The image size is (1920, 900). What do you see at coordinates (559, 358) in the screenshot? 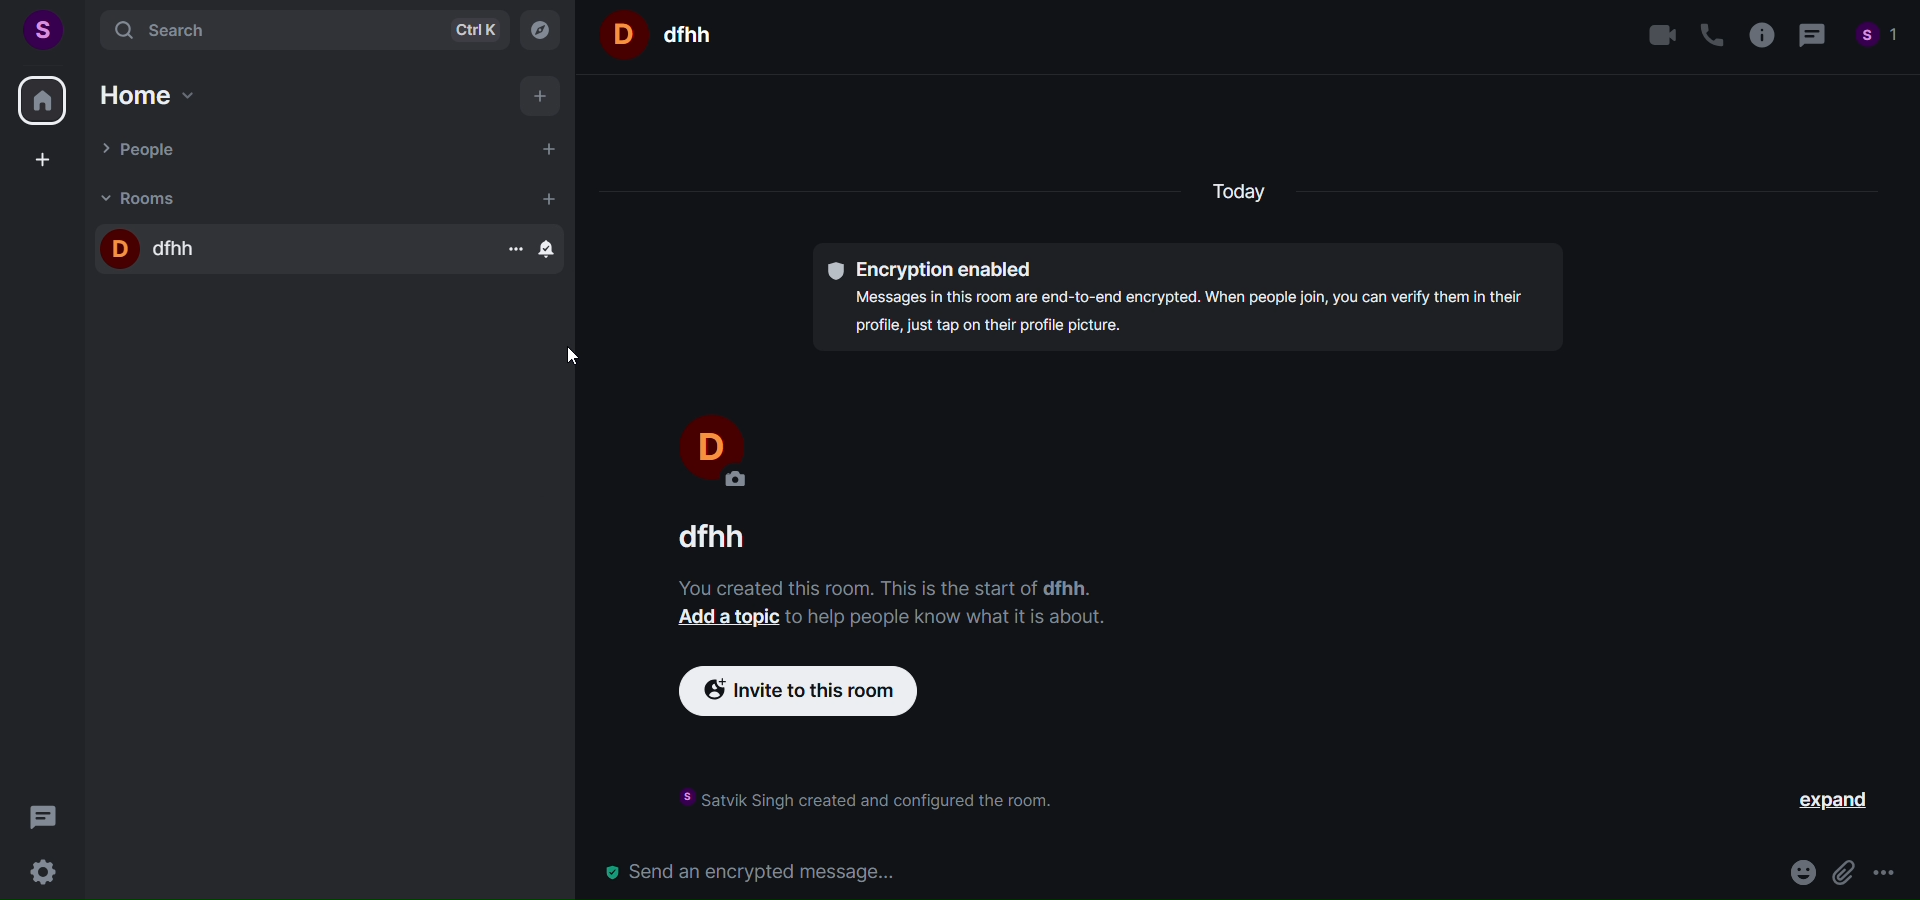
I see `cursor` at bounding box center [559, 358].